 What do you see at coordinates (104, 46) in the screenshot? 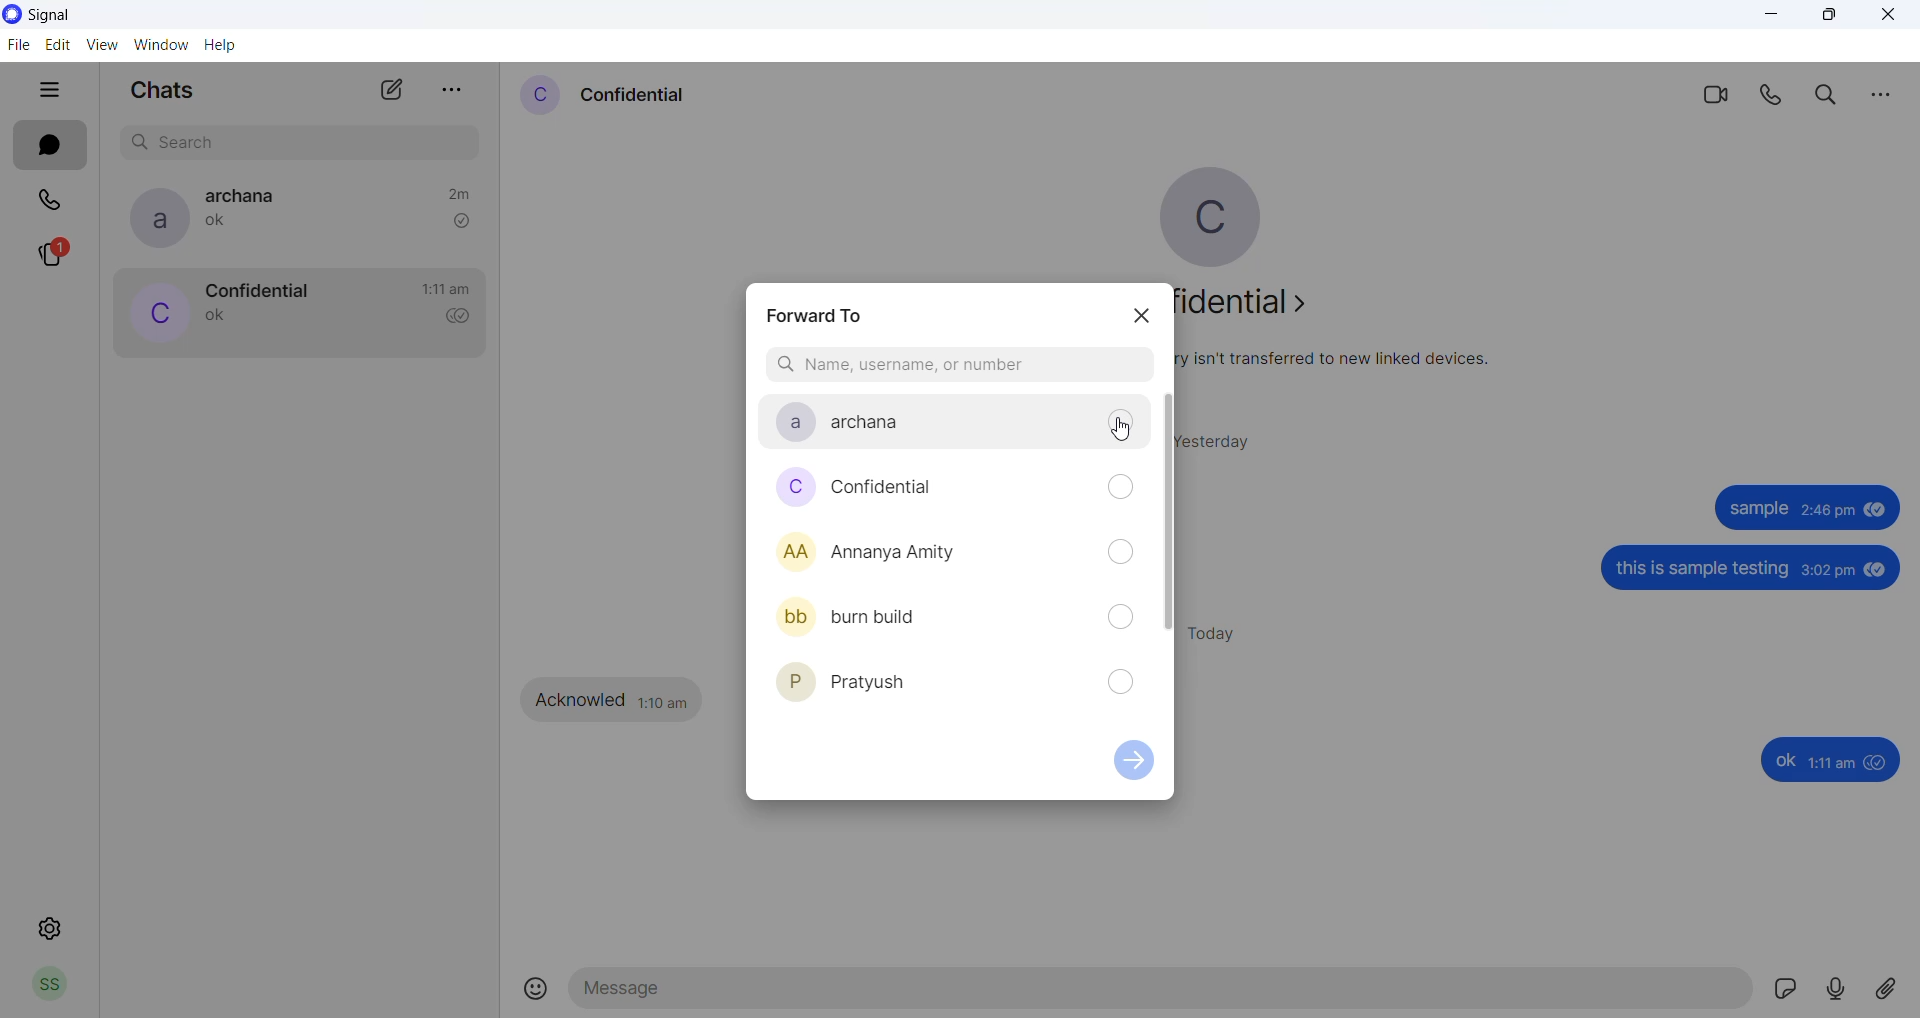
I see `view` at bounding box center [104, 46].